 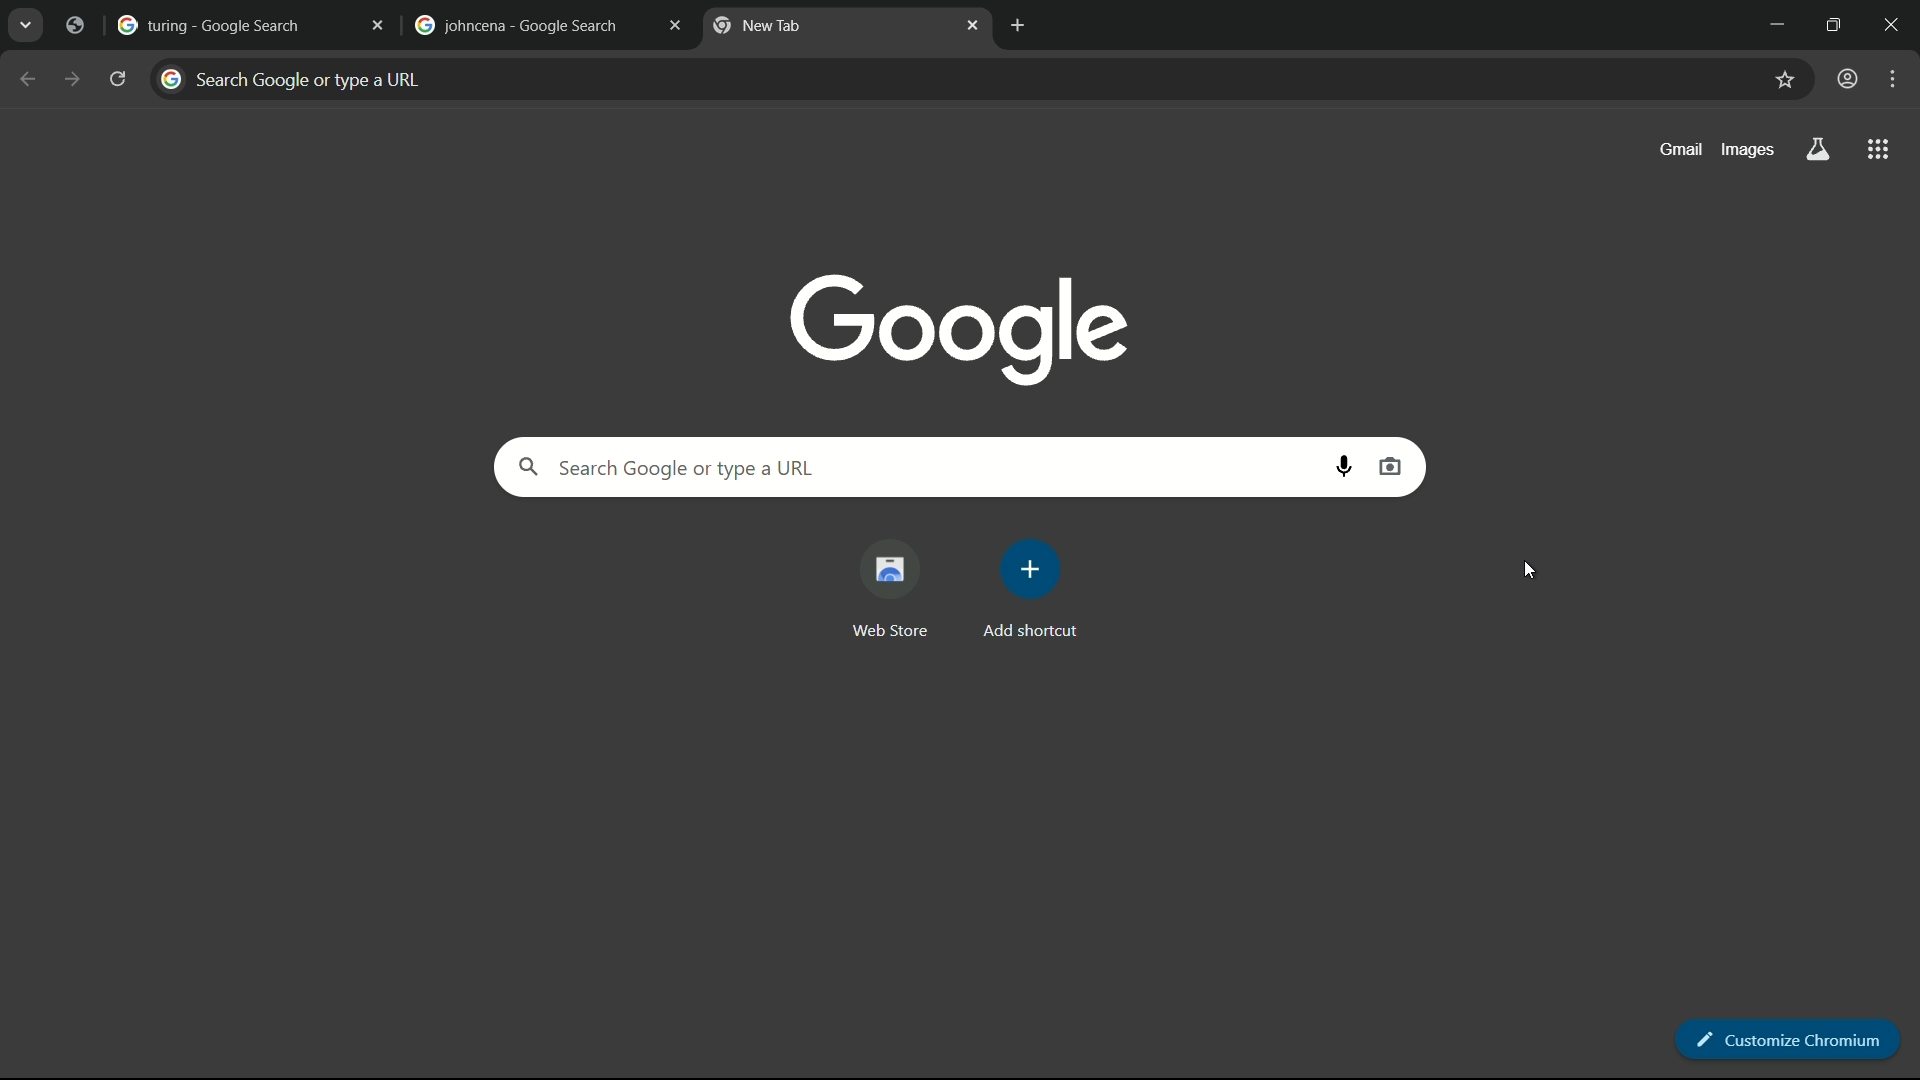 What do you see at coordinates (904, 466) in the screenshot?
I see `search google or type a url` at bounding box center [904, 466].